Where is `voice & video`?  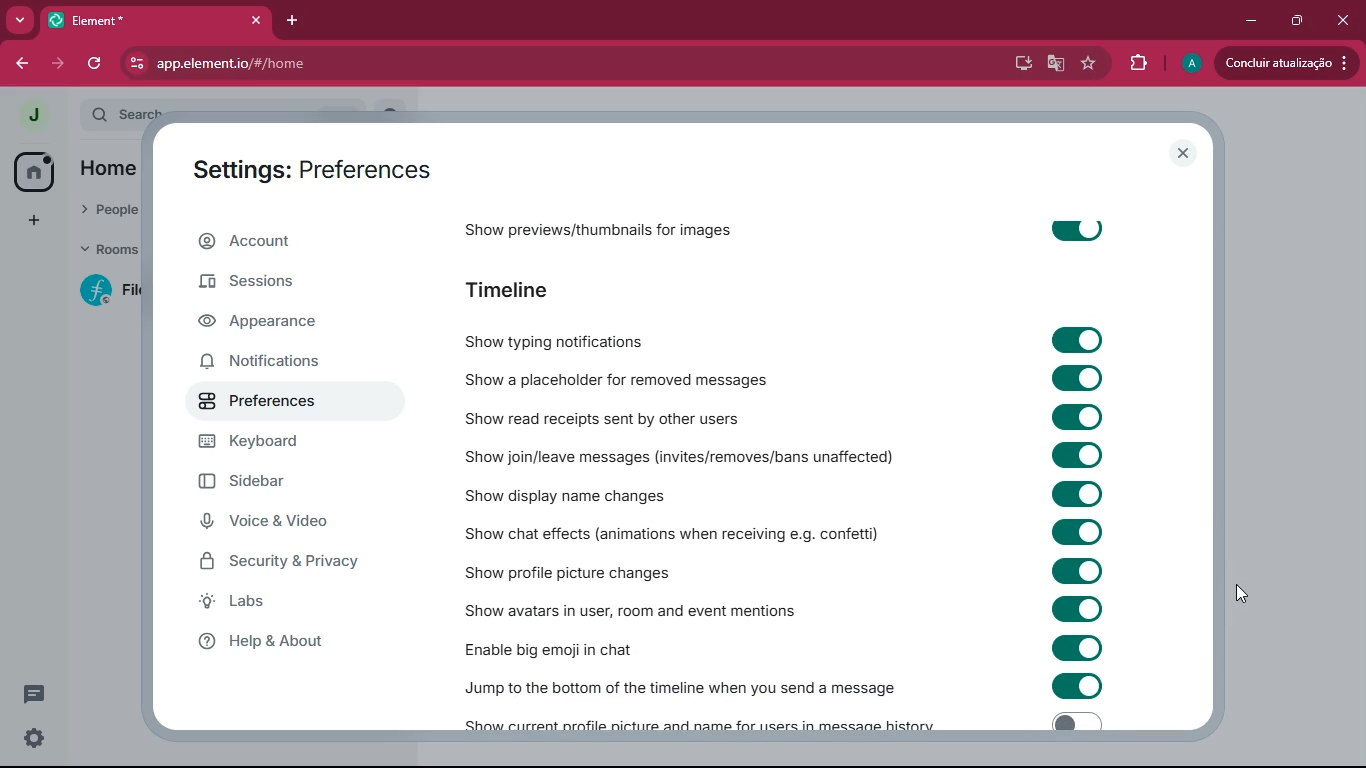 voice & video is located at coordinates (283, 525).